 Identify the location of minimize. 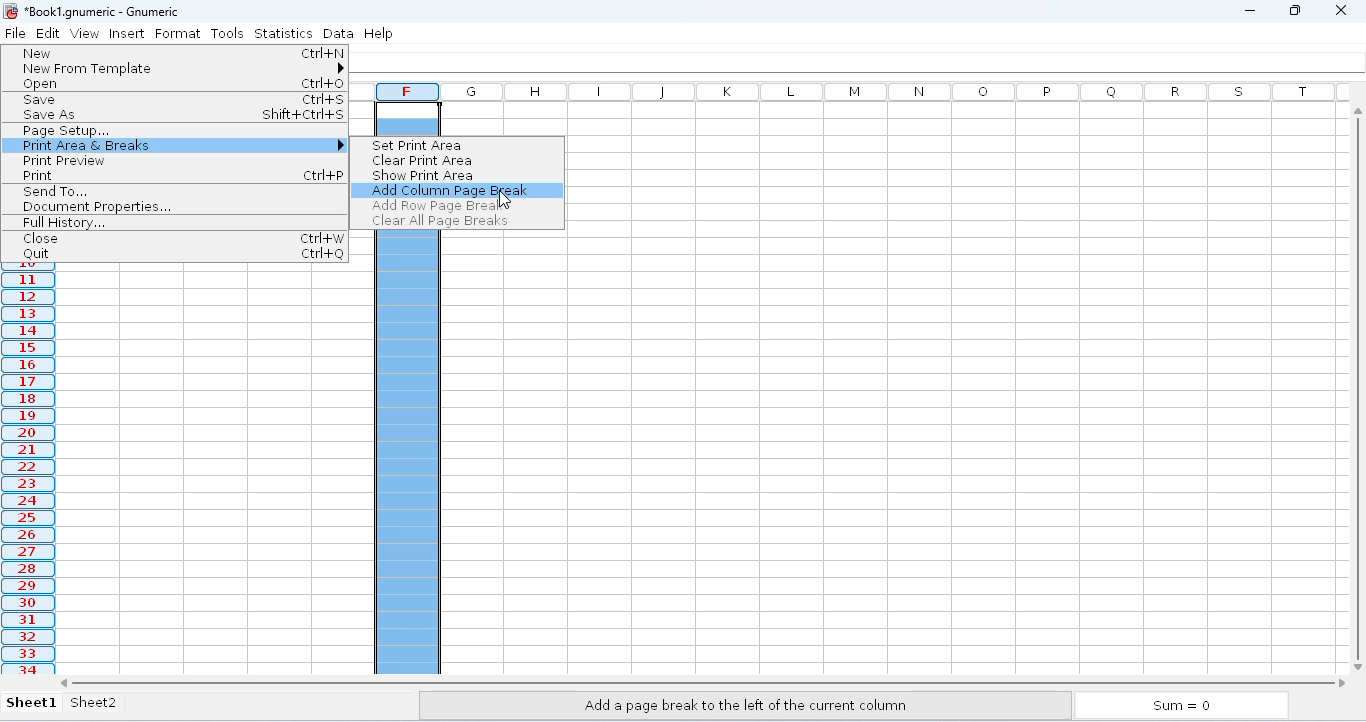
(1249, 10).